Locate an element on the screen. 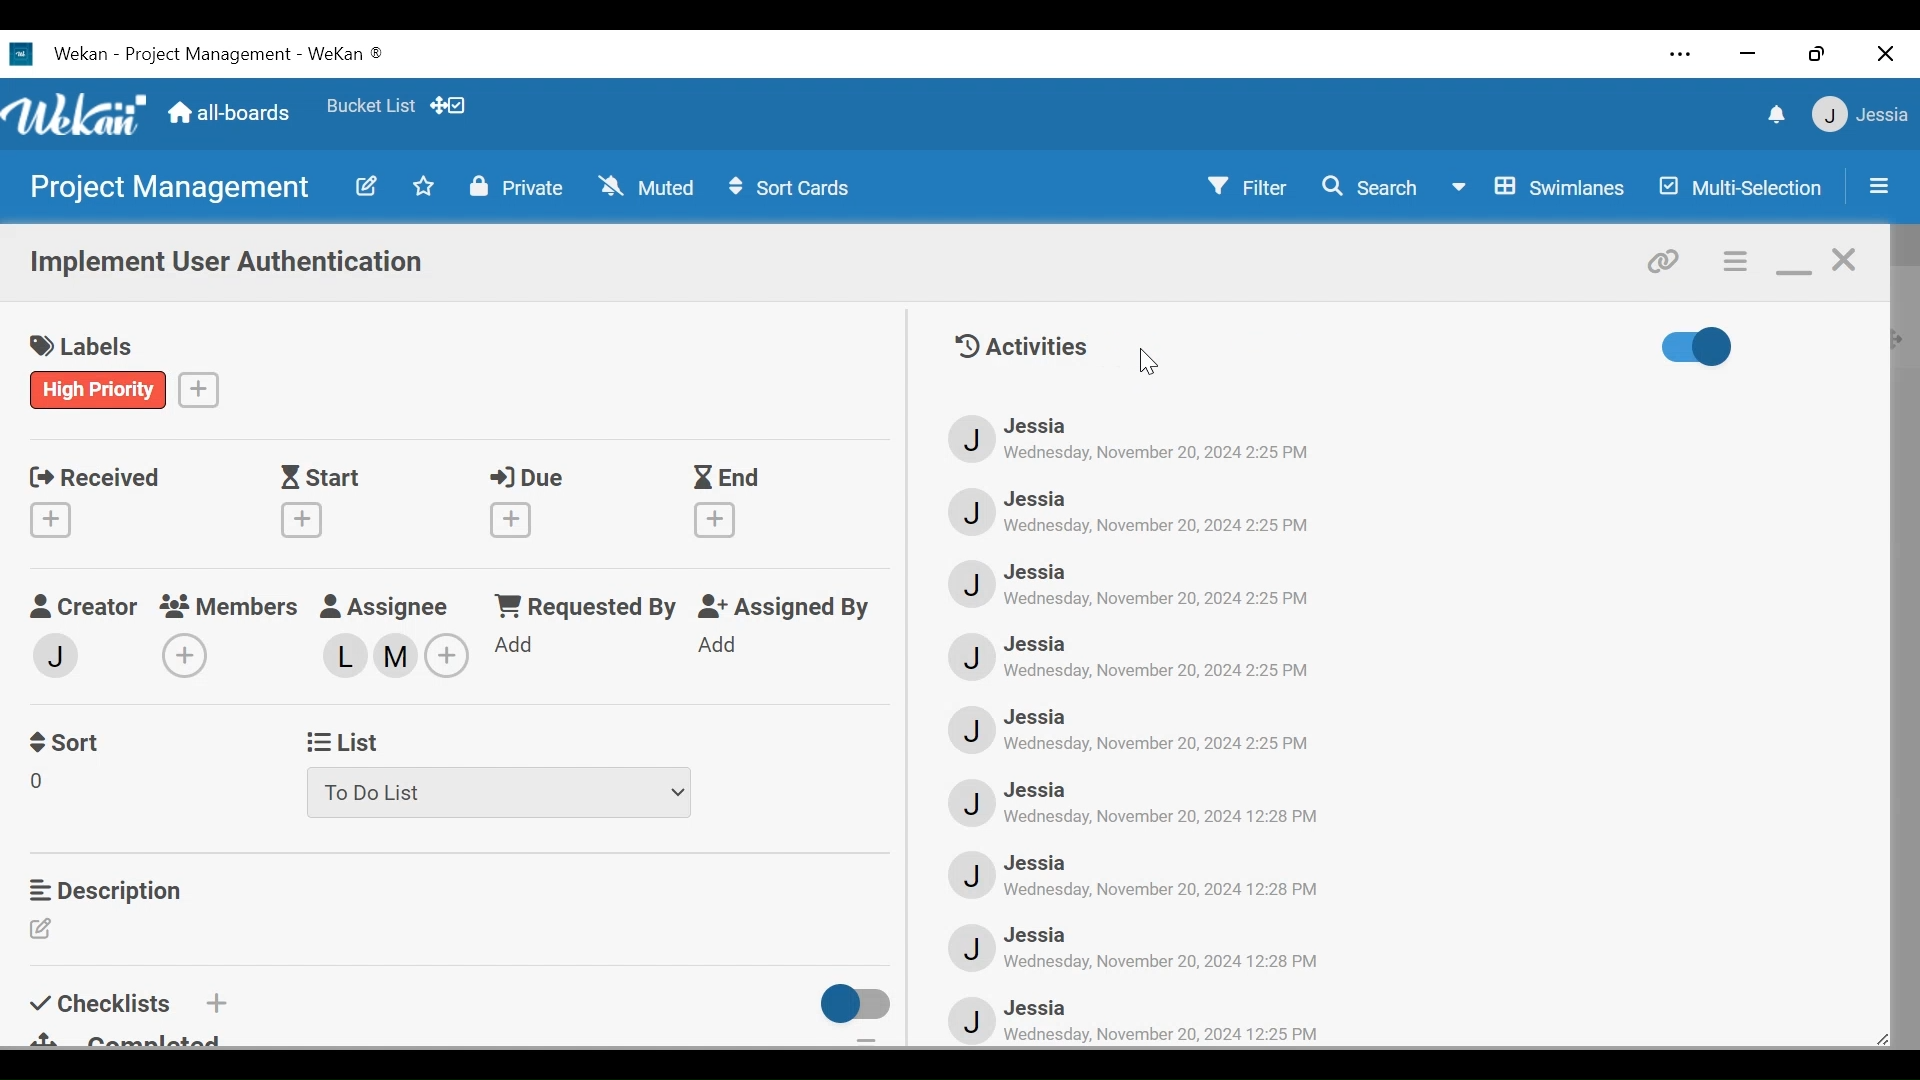 The image size is (1920, 1080). settings and more is located at coordinates (1679, 54).